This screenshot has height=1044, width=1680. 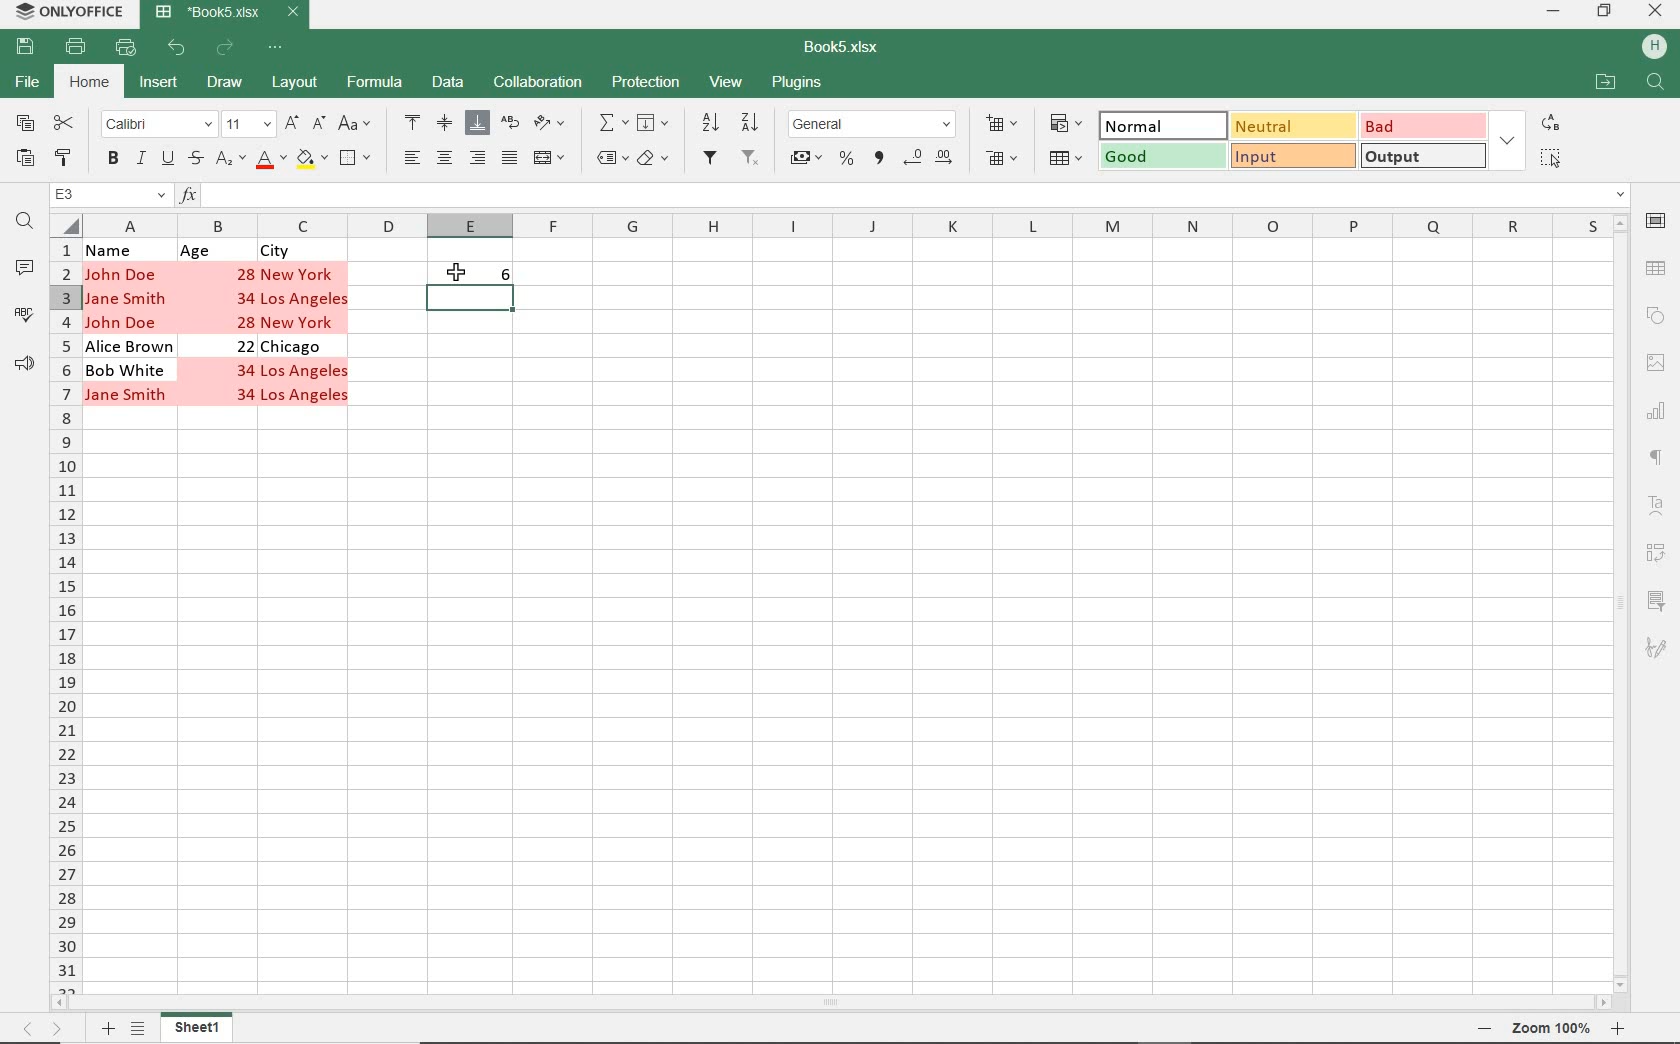 I want to click on NEUTRAL, so click(x=1291, y=125).